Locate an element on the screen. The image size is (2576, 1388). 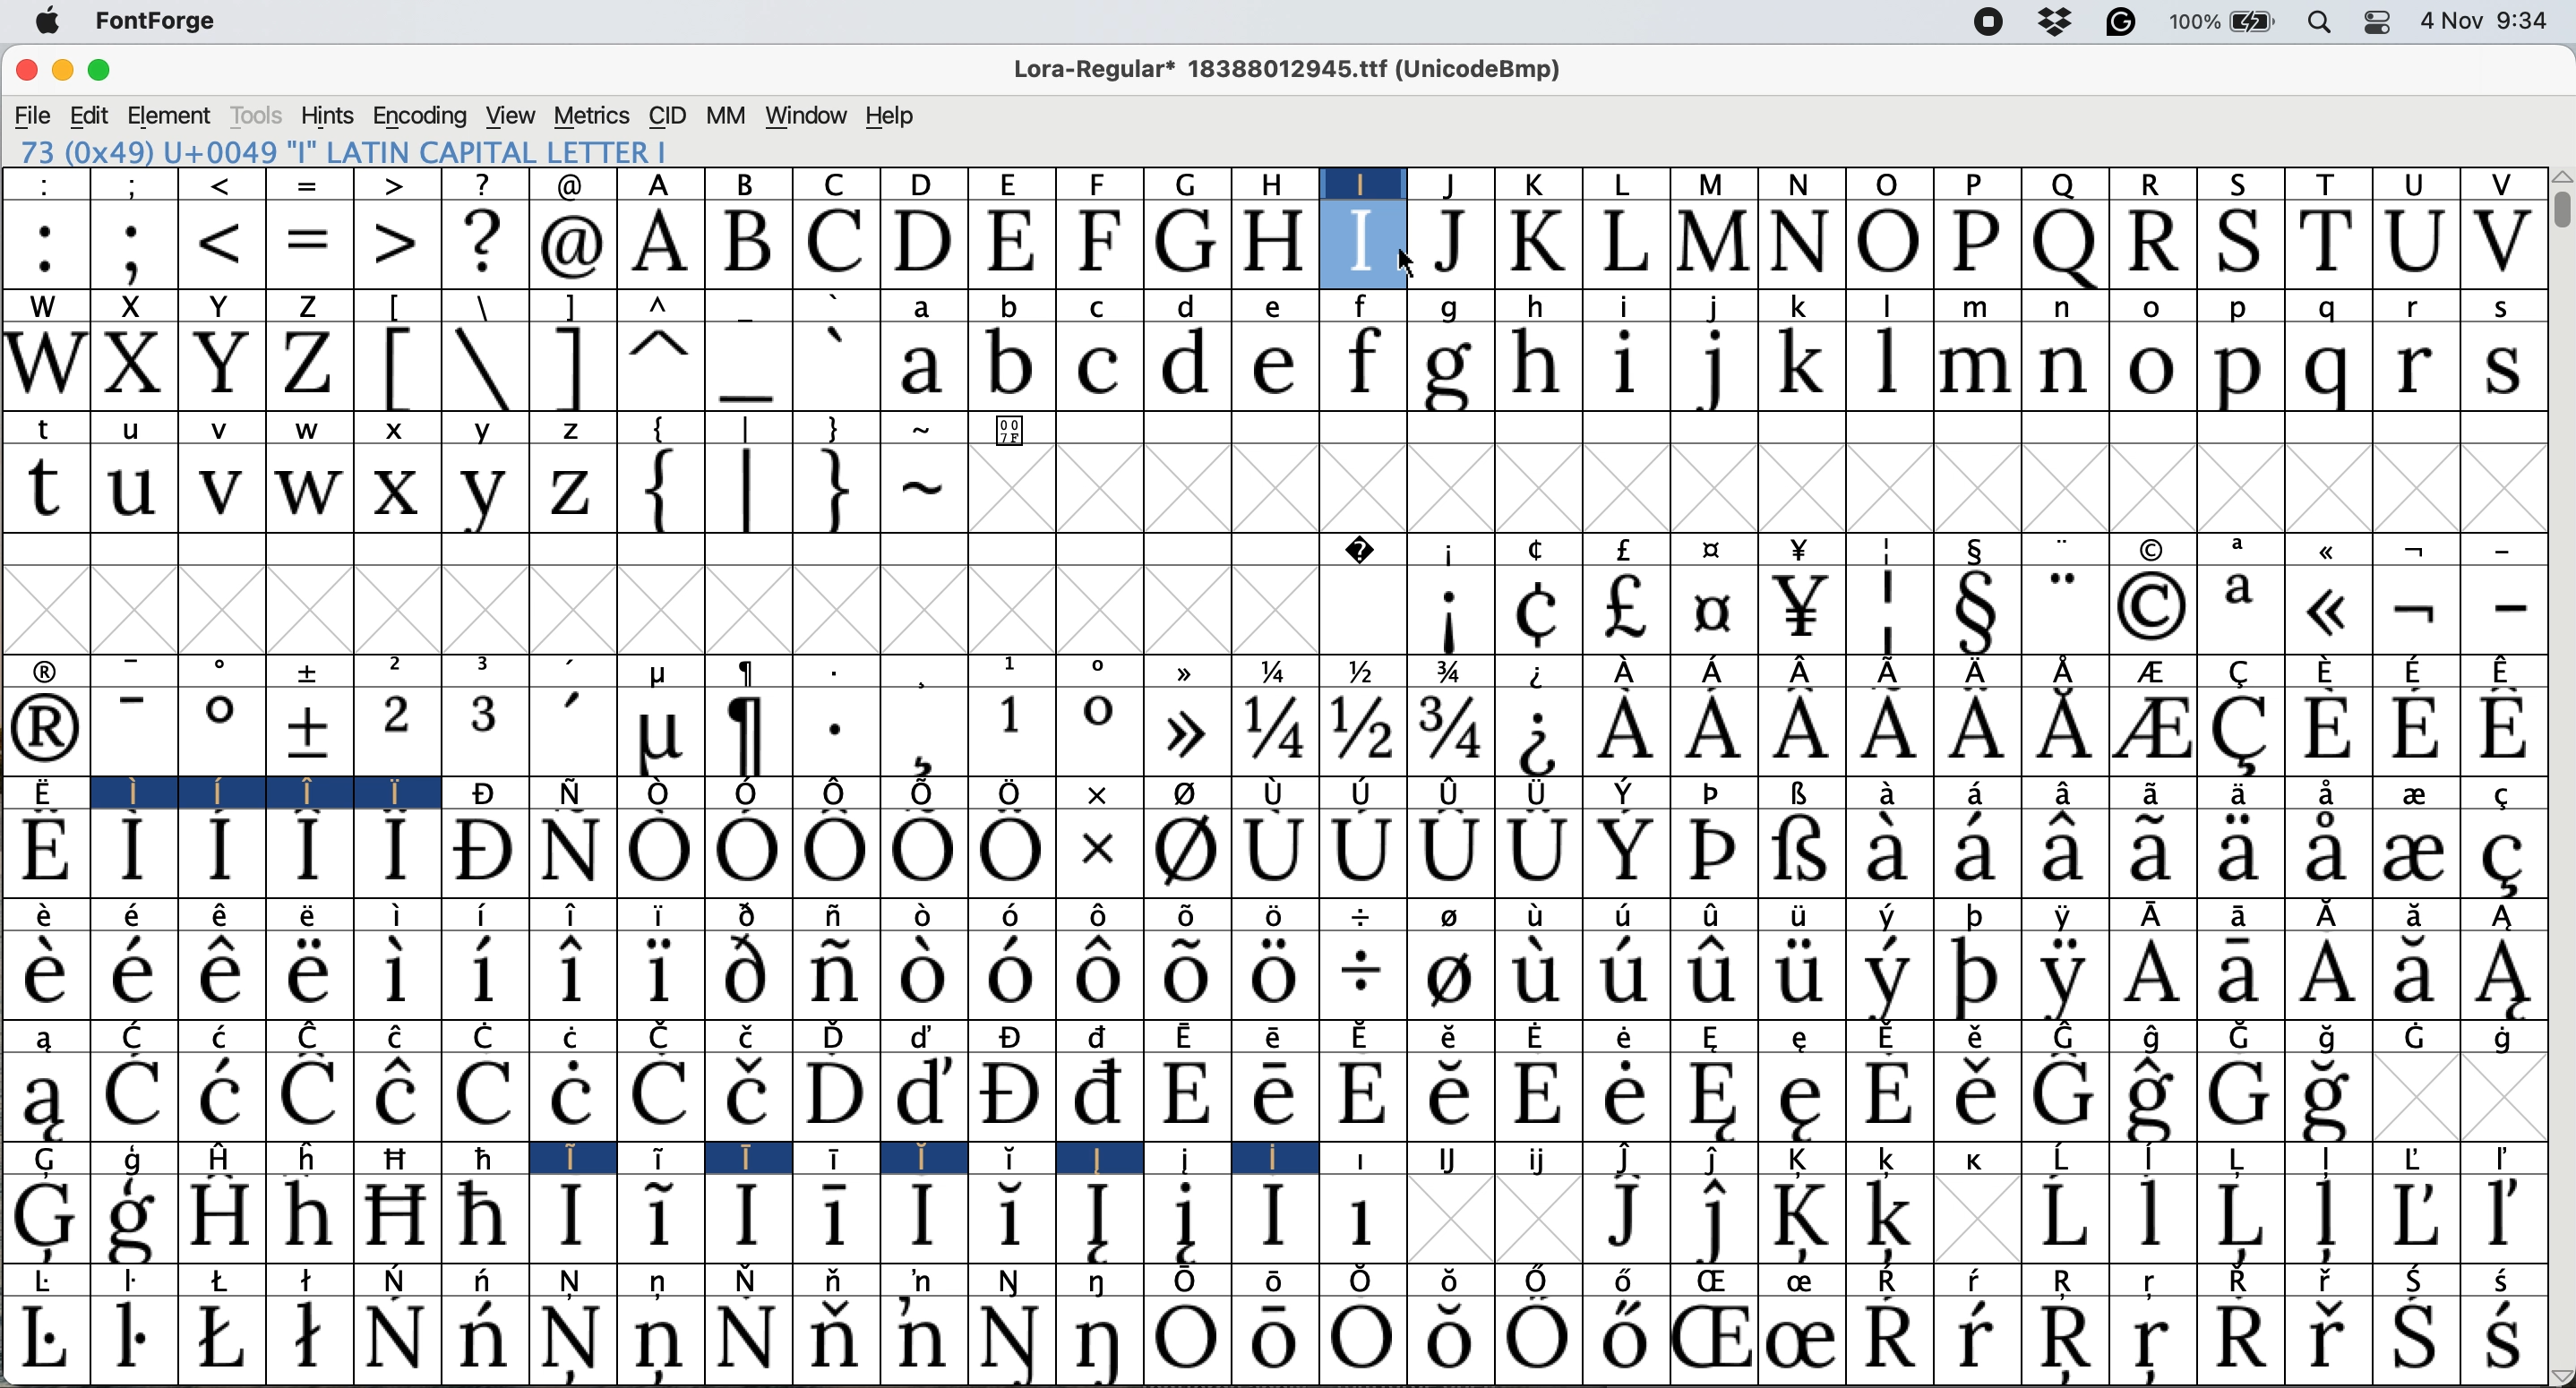
k is located at coordinates (1801, 369).